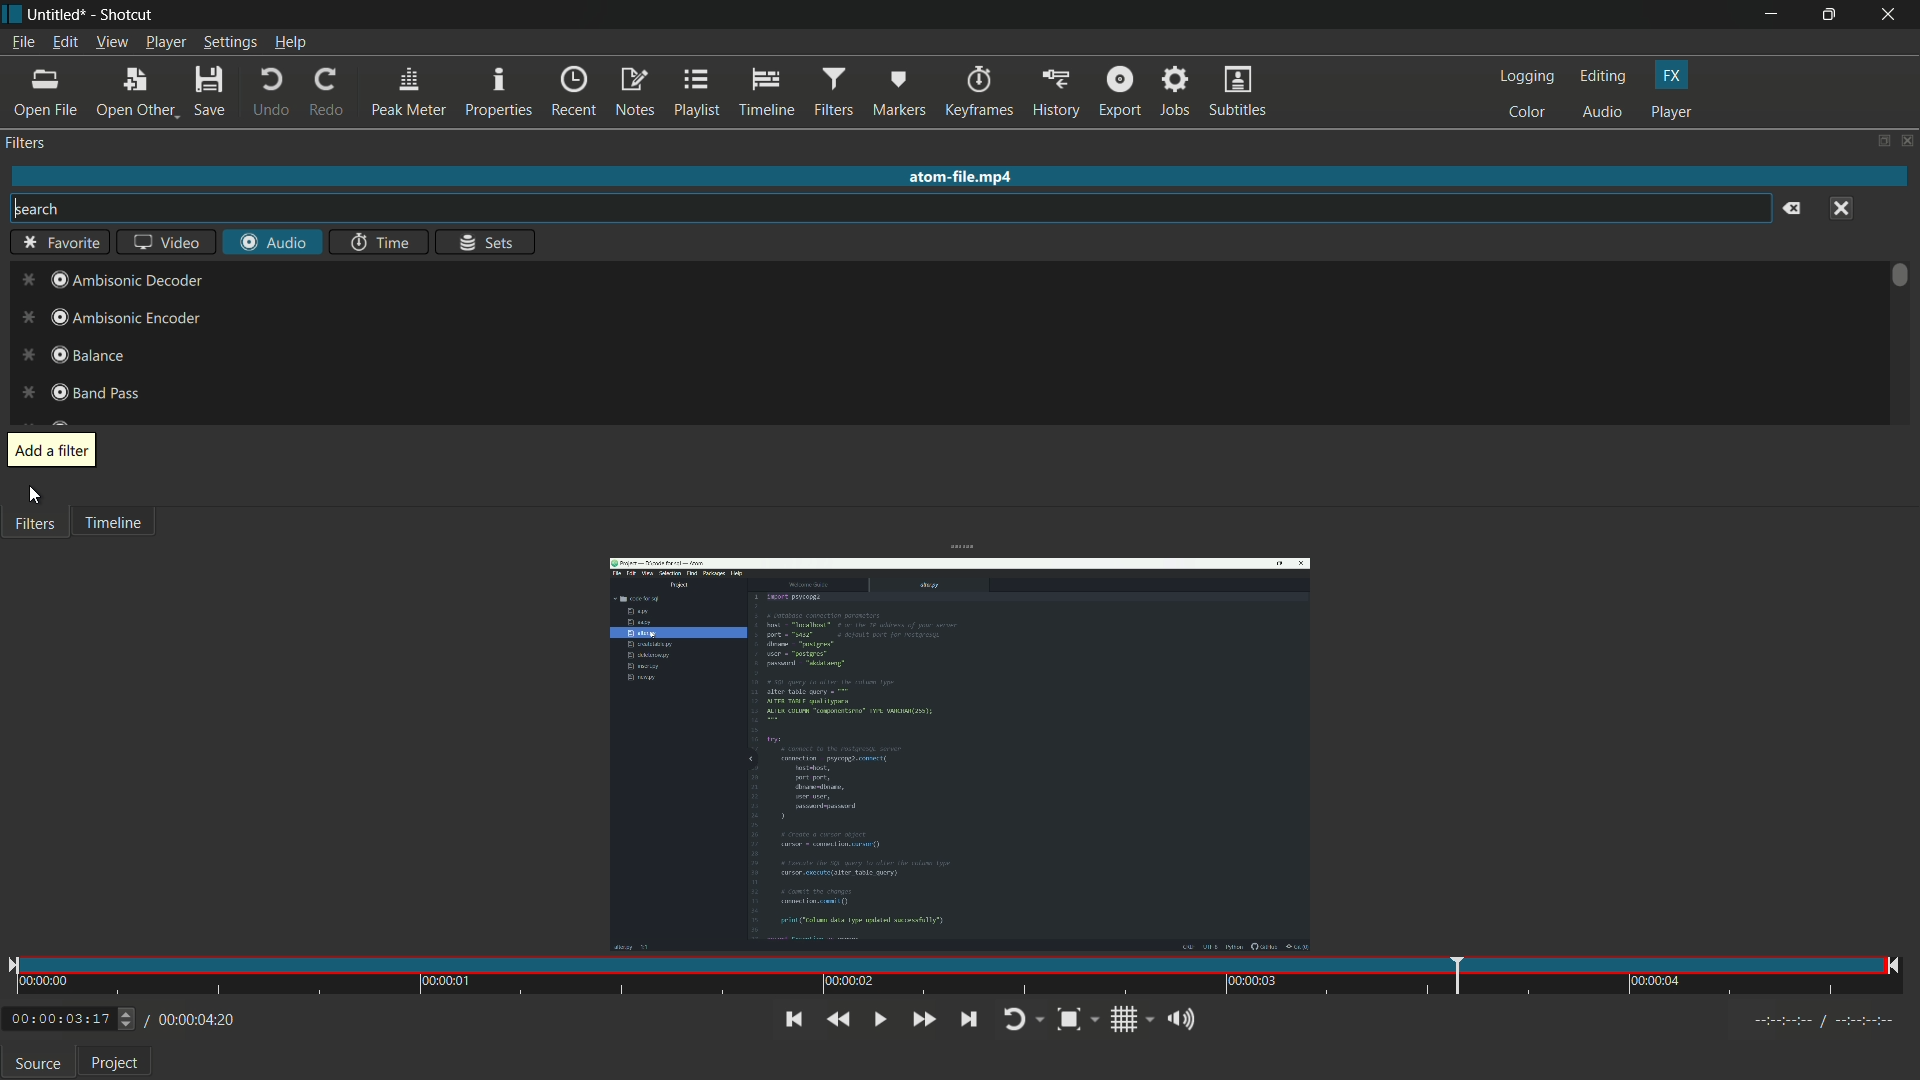  Describe the element at coordinates (128, 15) in the screenshot. I see `shotcut` at that location.